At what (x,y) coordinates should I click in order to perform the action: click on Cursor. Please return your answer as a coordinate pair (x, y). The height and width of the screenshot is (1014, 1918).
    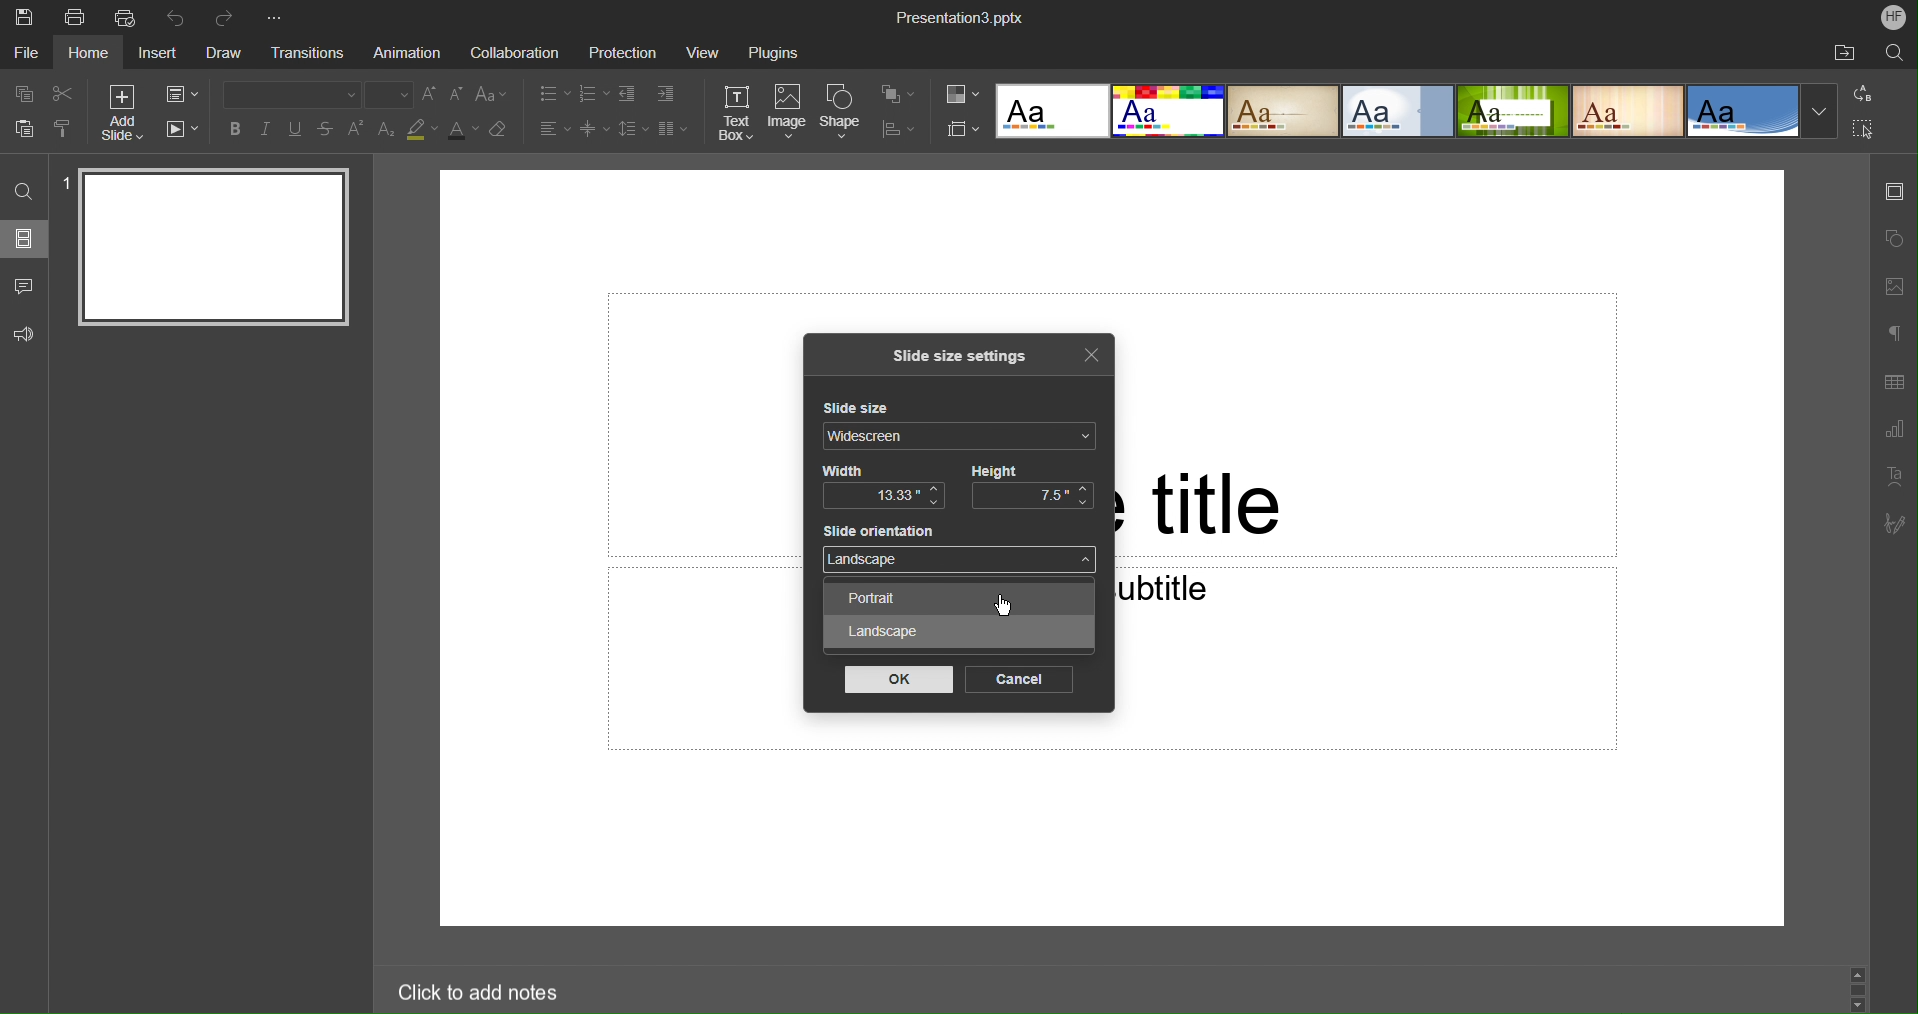
    Looking at the image, I should click on (1008, 604).